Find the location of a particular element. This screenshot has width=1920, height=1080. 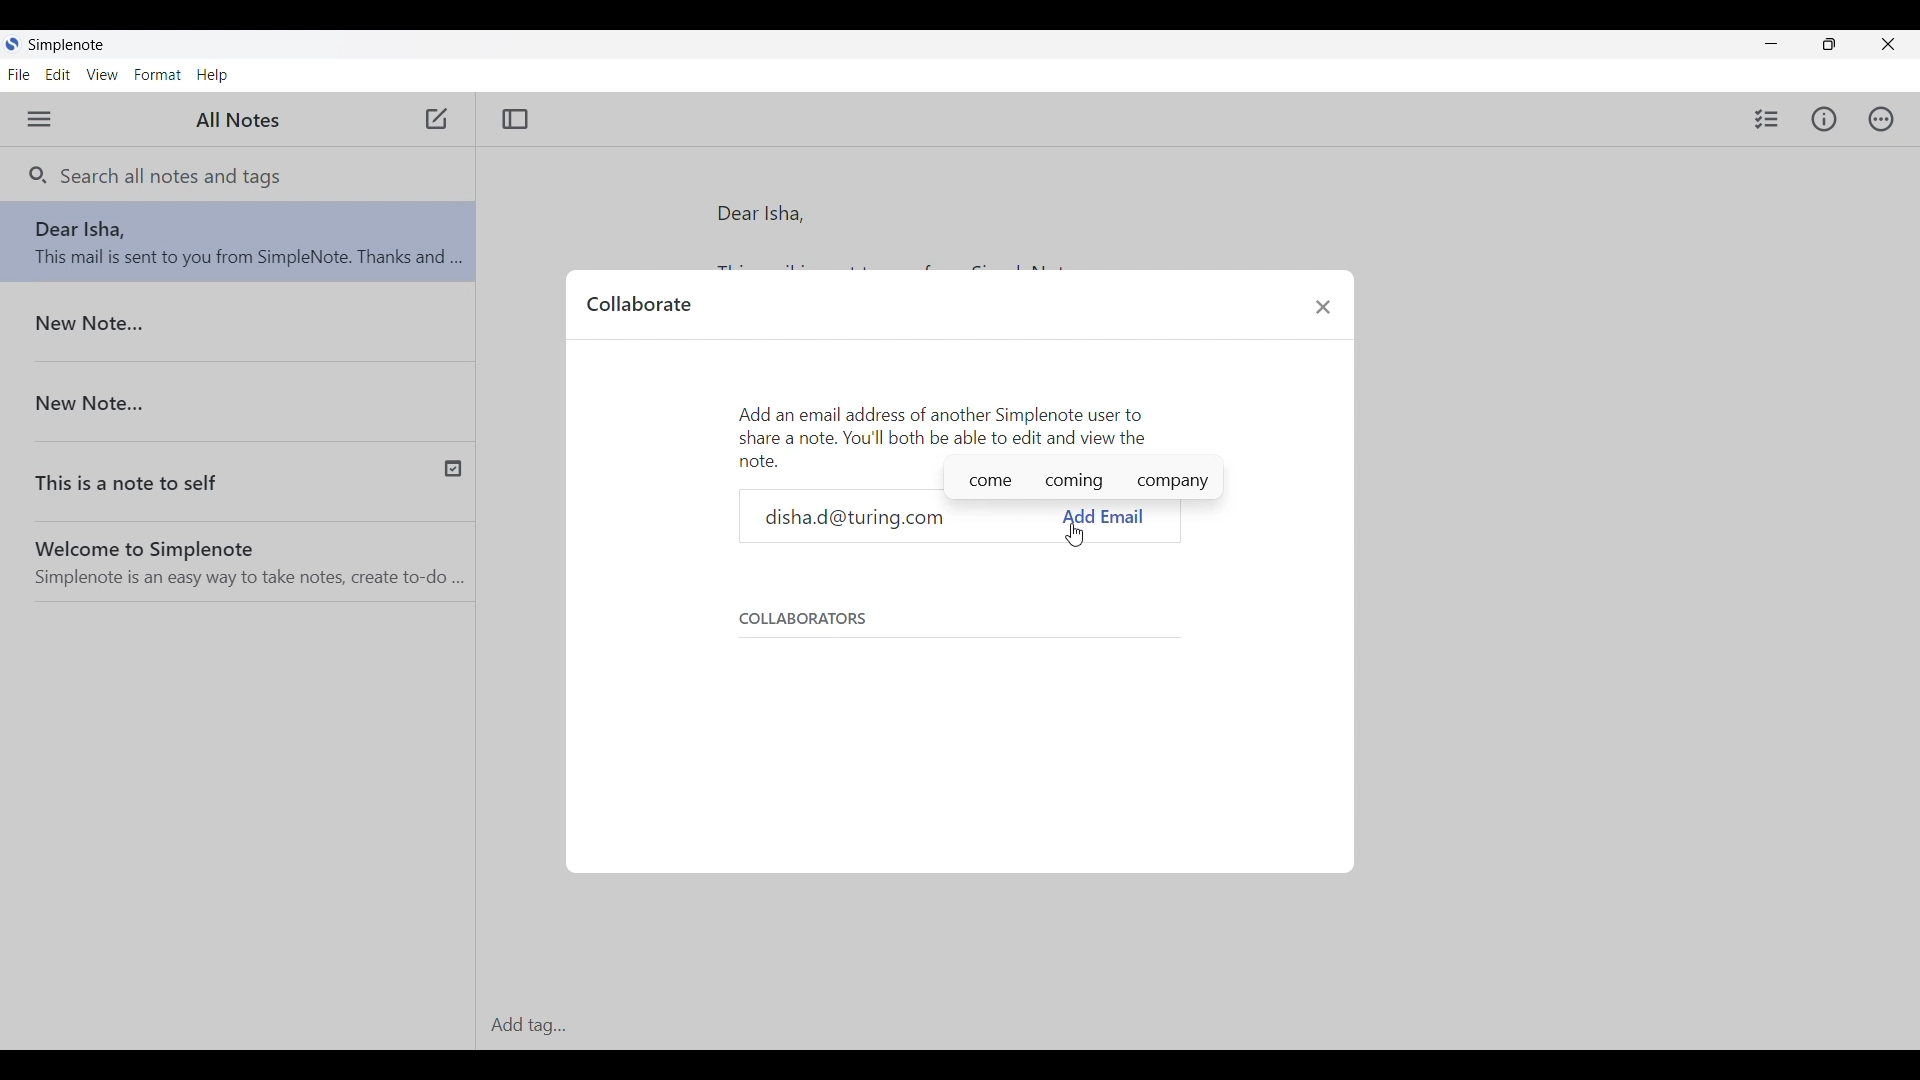

This is a note to self is located at coordinates (194, 471).